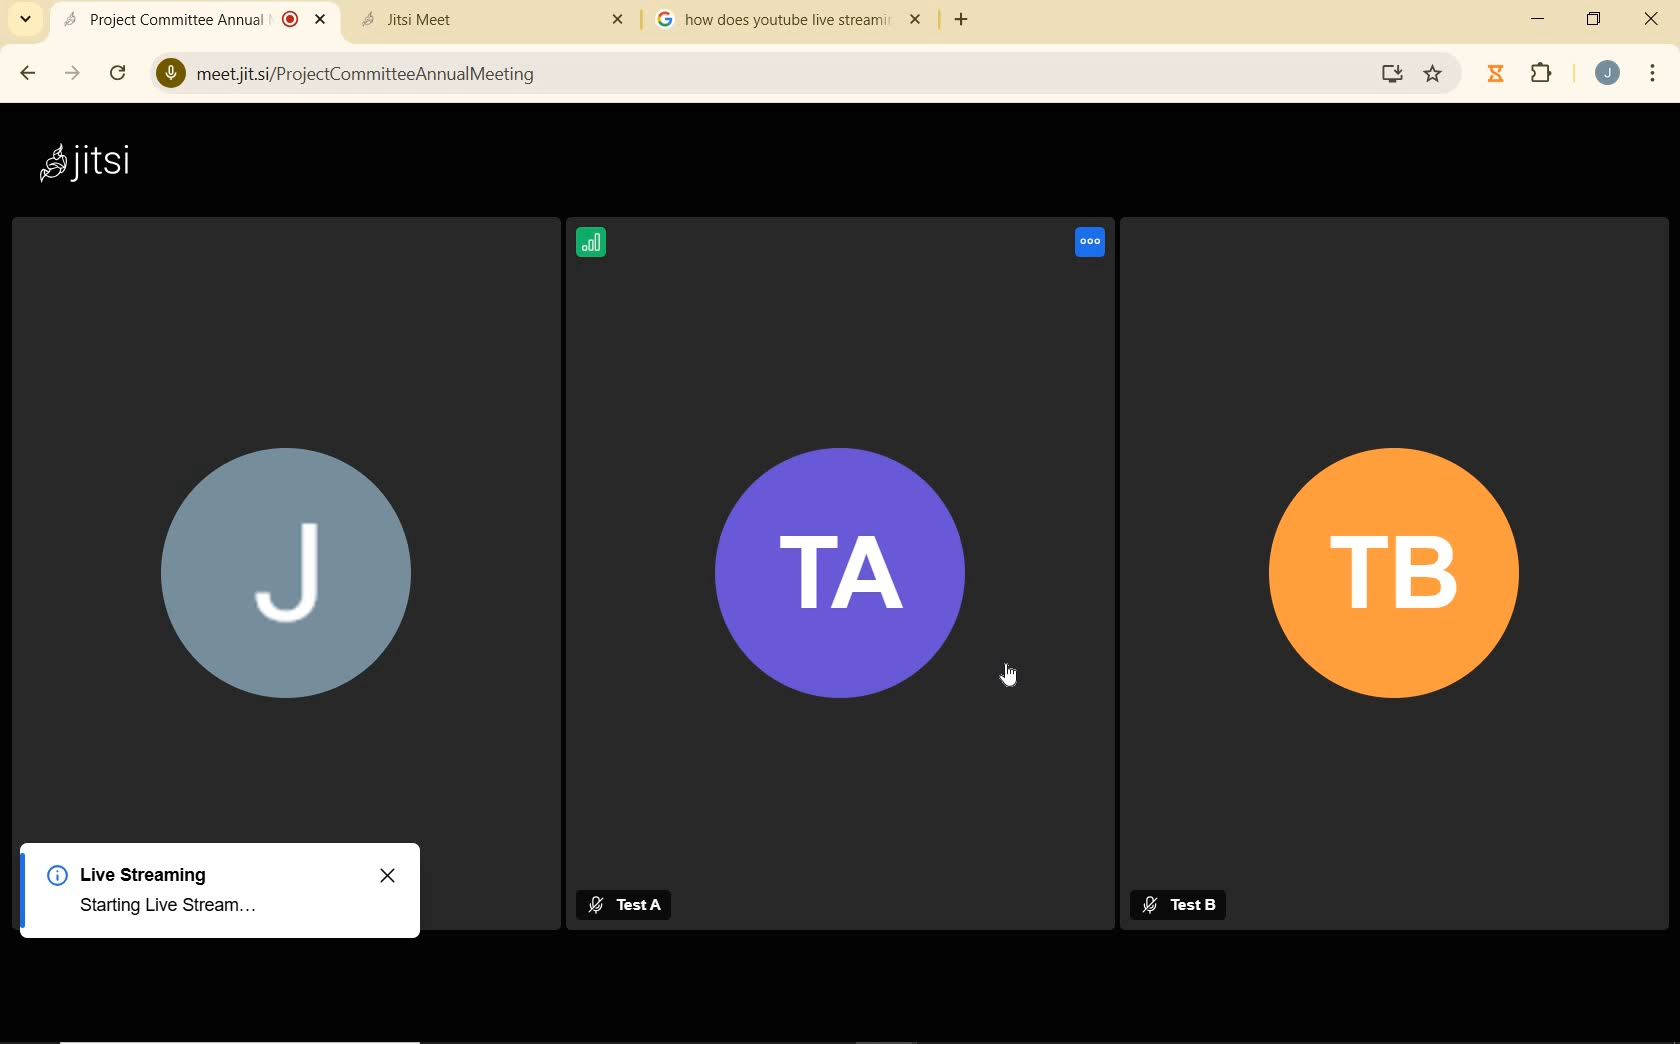 Image resolution: width=1680 pixels, height=1044 pixels. What do you see at coordinates (124, 76) in the screenshot?
I see `reload` at bounding box center [124, 76].